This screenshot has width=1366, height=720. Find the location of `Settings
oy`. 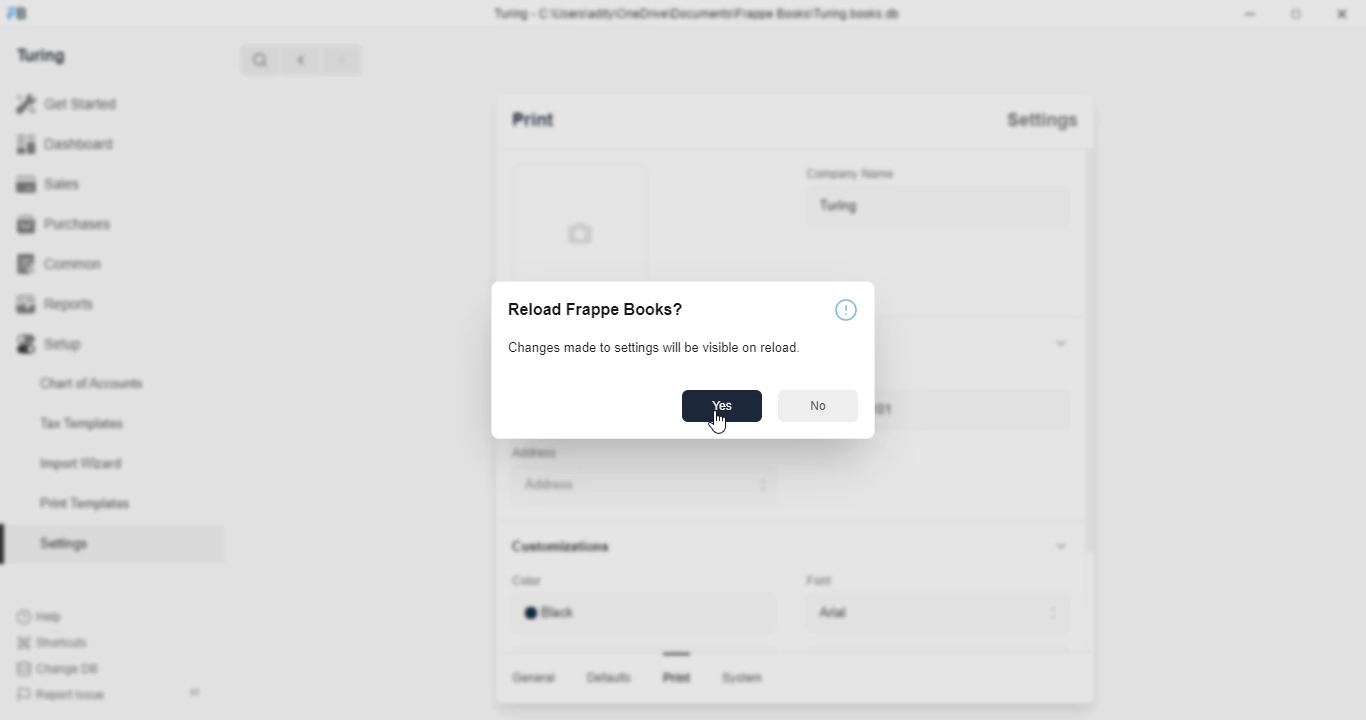

Settings
oy is located at coordinates (98, 546).